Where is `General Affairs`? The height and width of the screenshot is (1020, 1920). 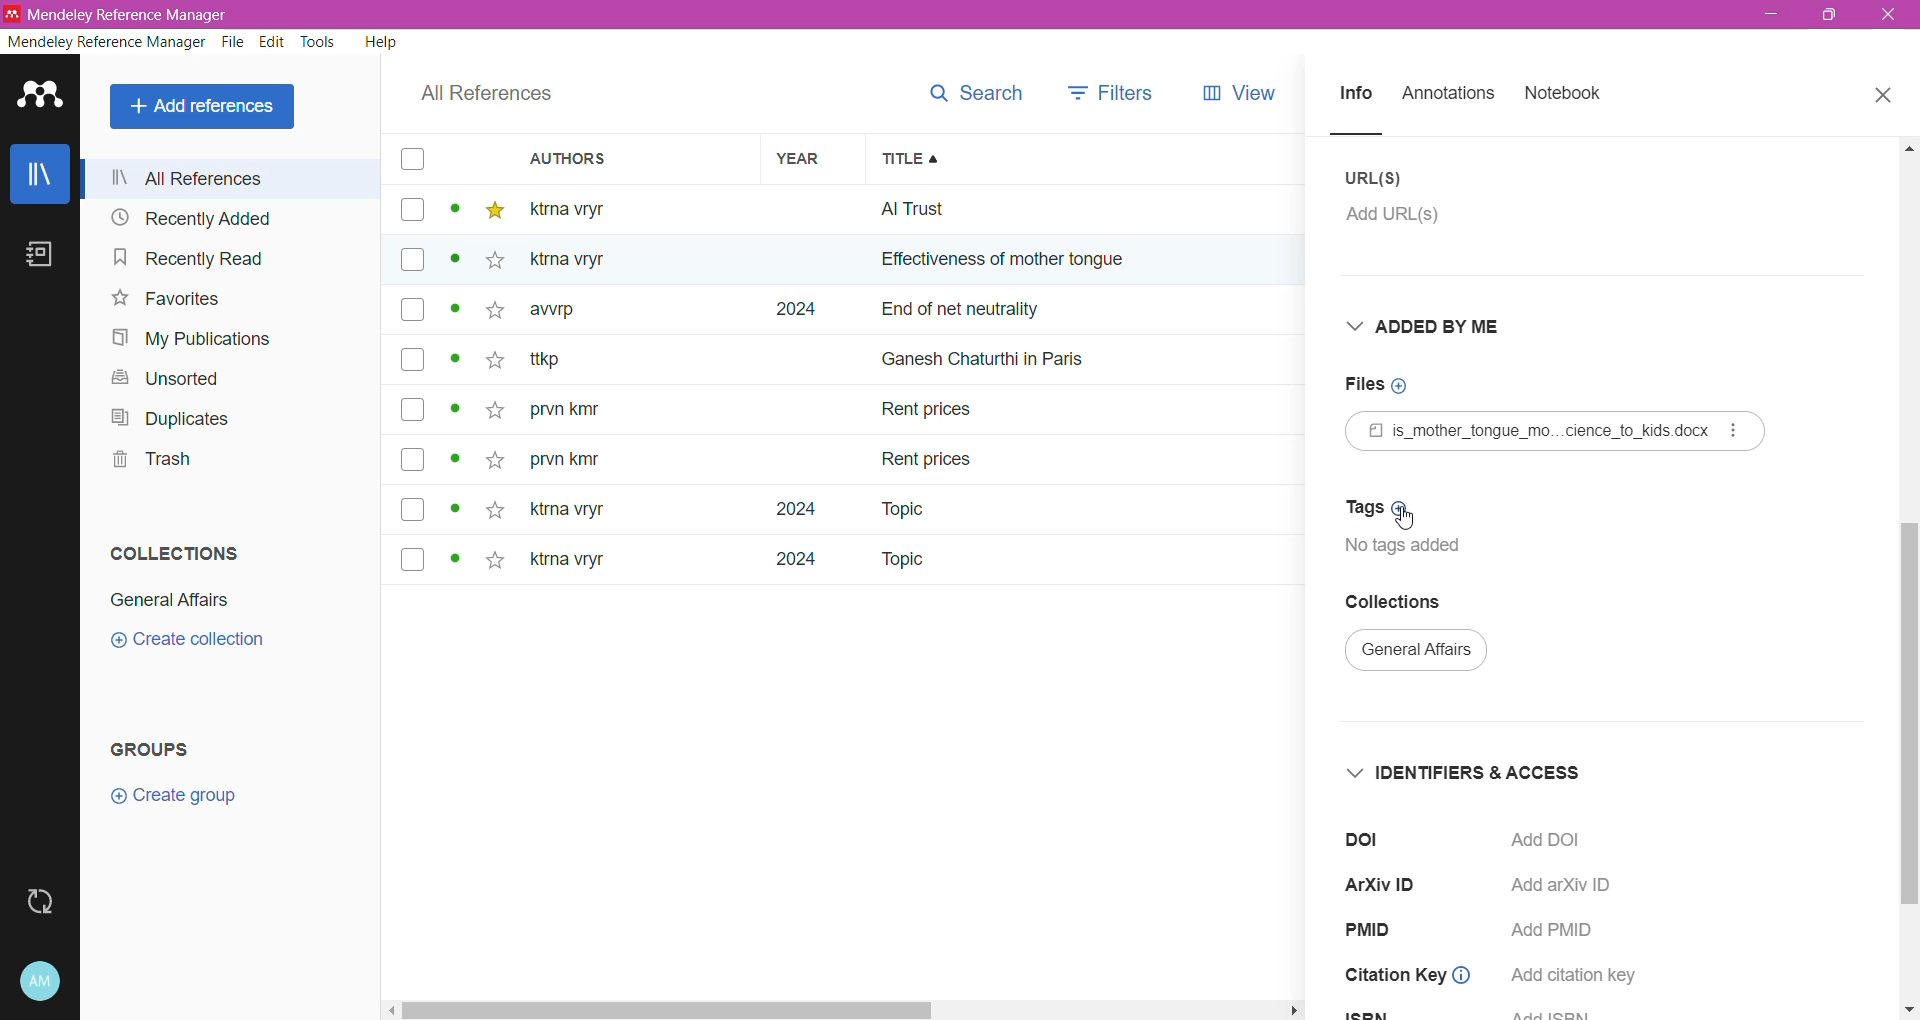 General Affairs is located at coordinates (170, 600).